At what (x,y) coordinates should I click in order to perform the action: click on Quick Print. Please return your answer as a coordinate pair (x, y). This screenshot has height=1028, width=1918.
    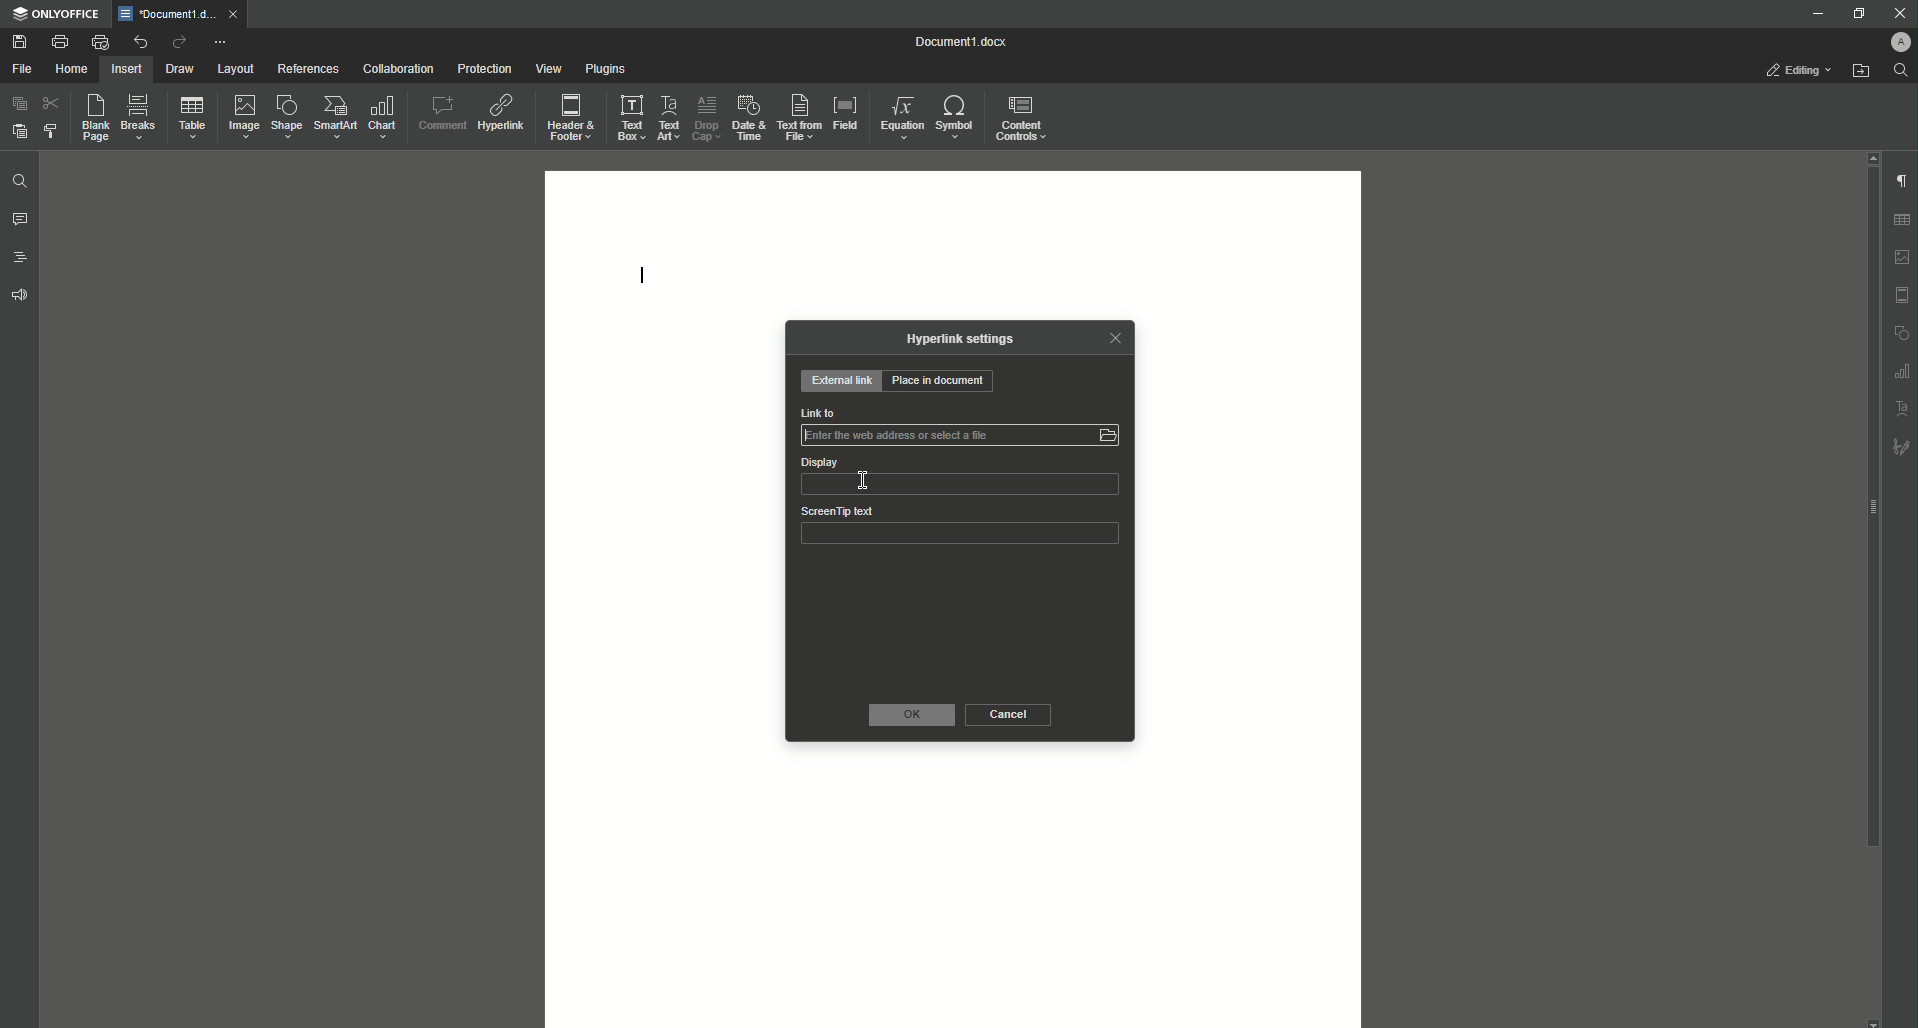
    Looking at the image, I should click on (100, 41).